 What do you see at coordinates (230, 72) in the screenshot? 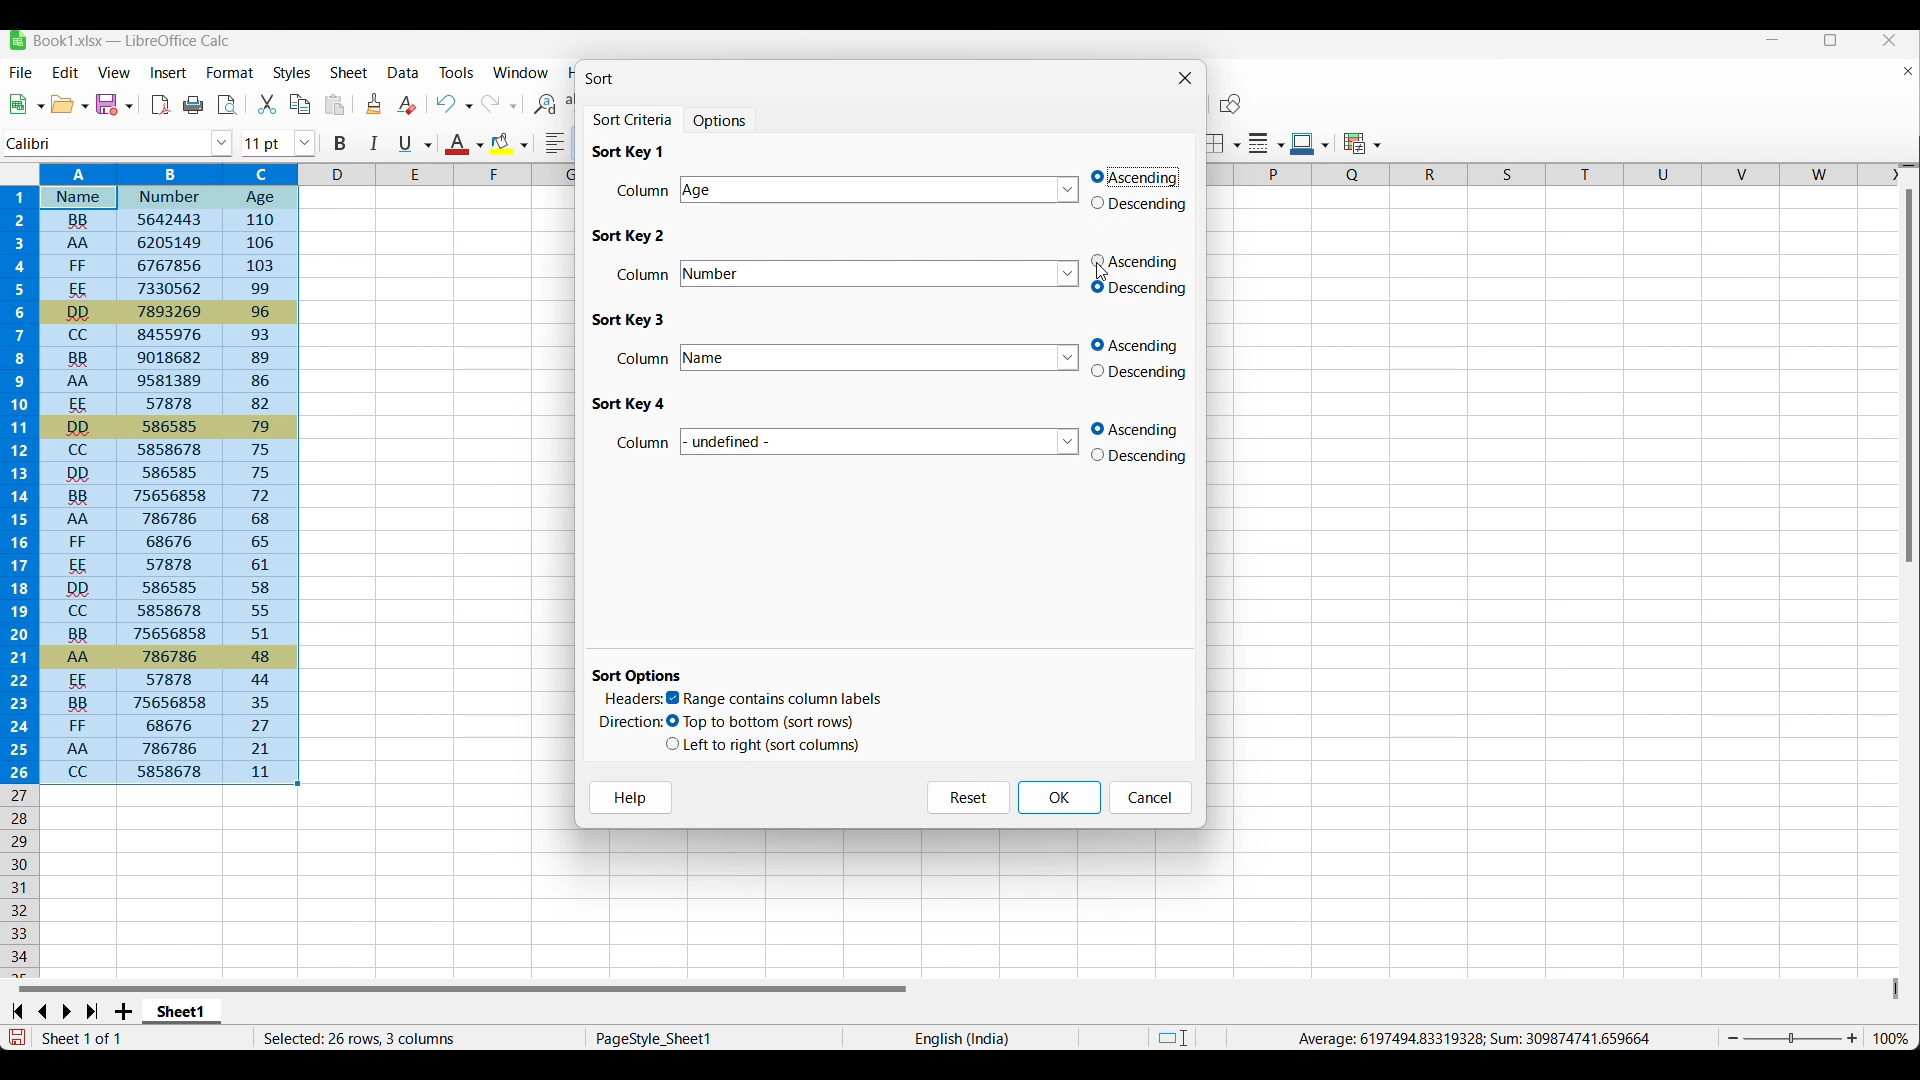
I see `Format menu` at bounding box center [230, 72].